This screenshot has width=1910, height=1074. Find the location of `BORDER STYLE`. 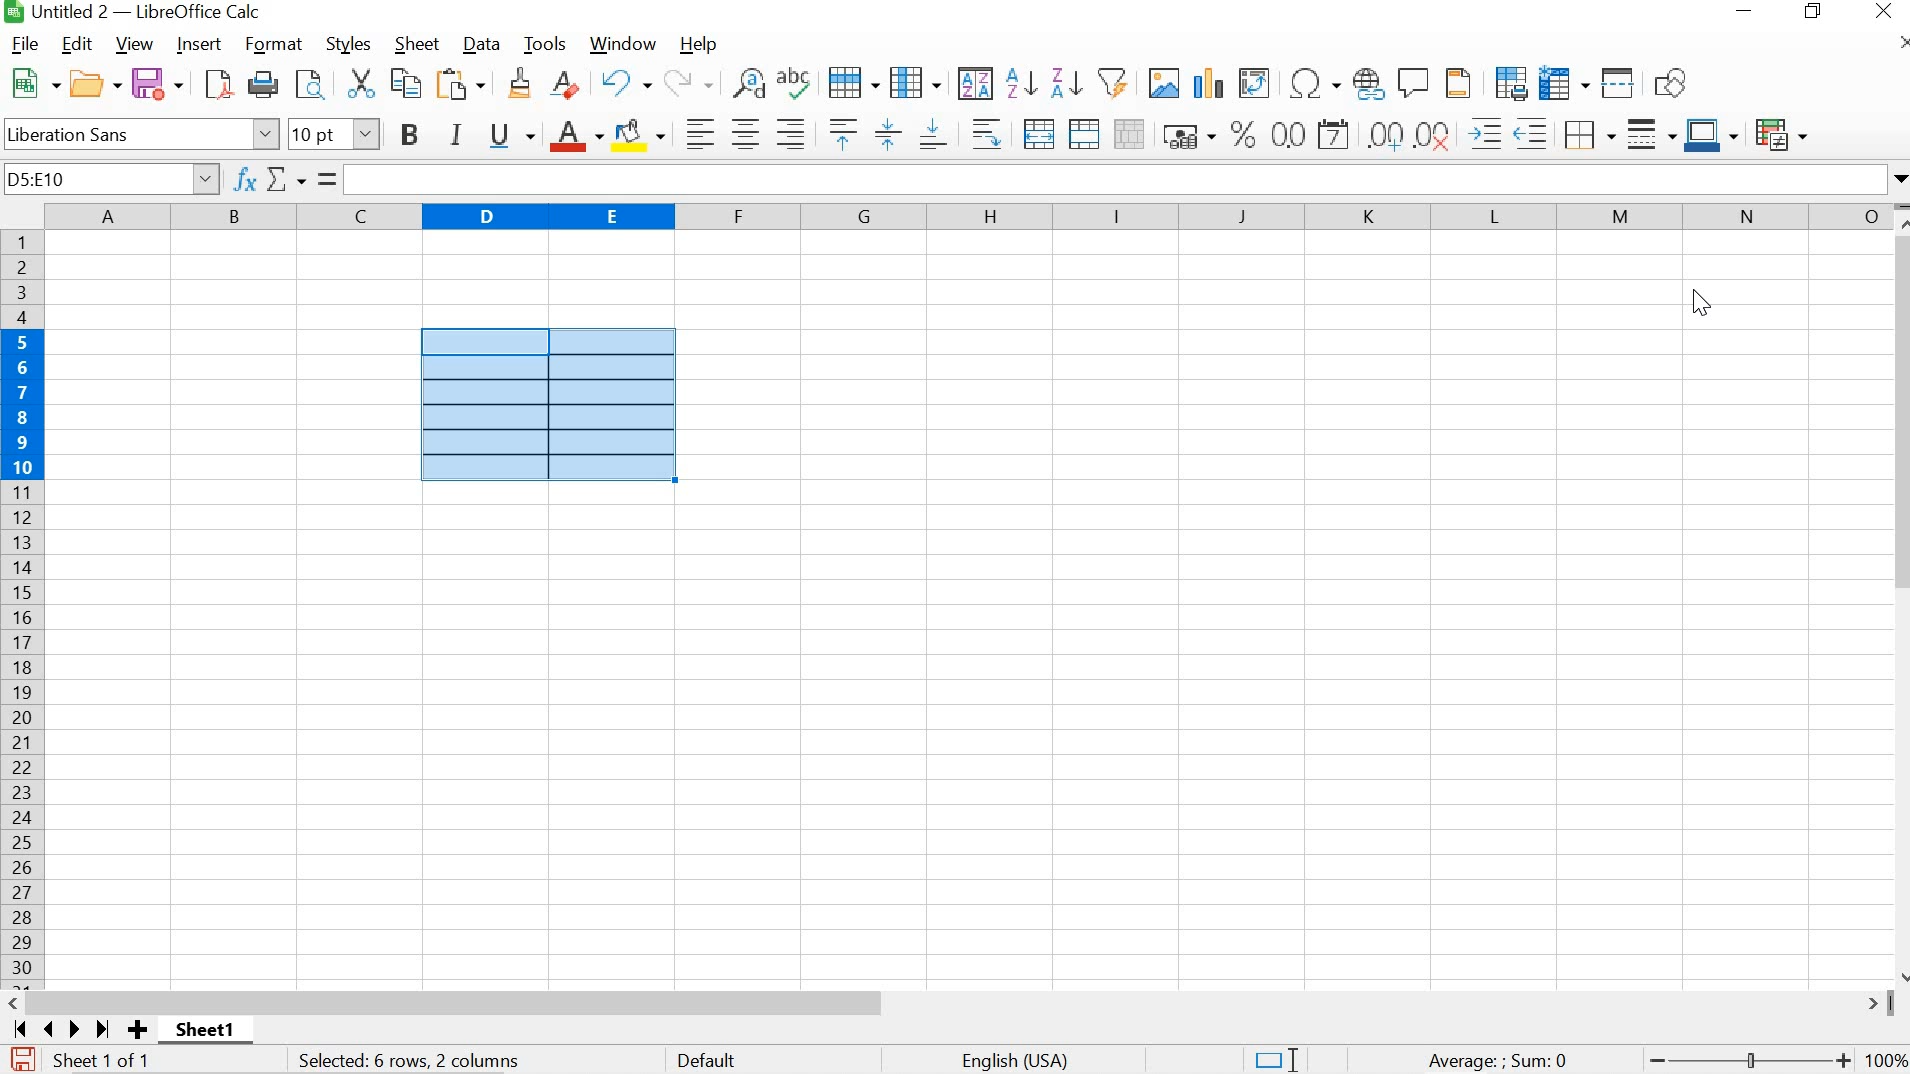

BORDER STYLE is located at coordinates (1652, 136).